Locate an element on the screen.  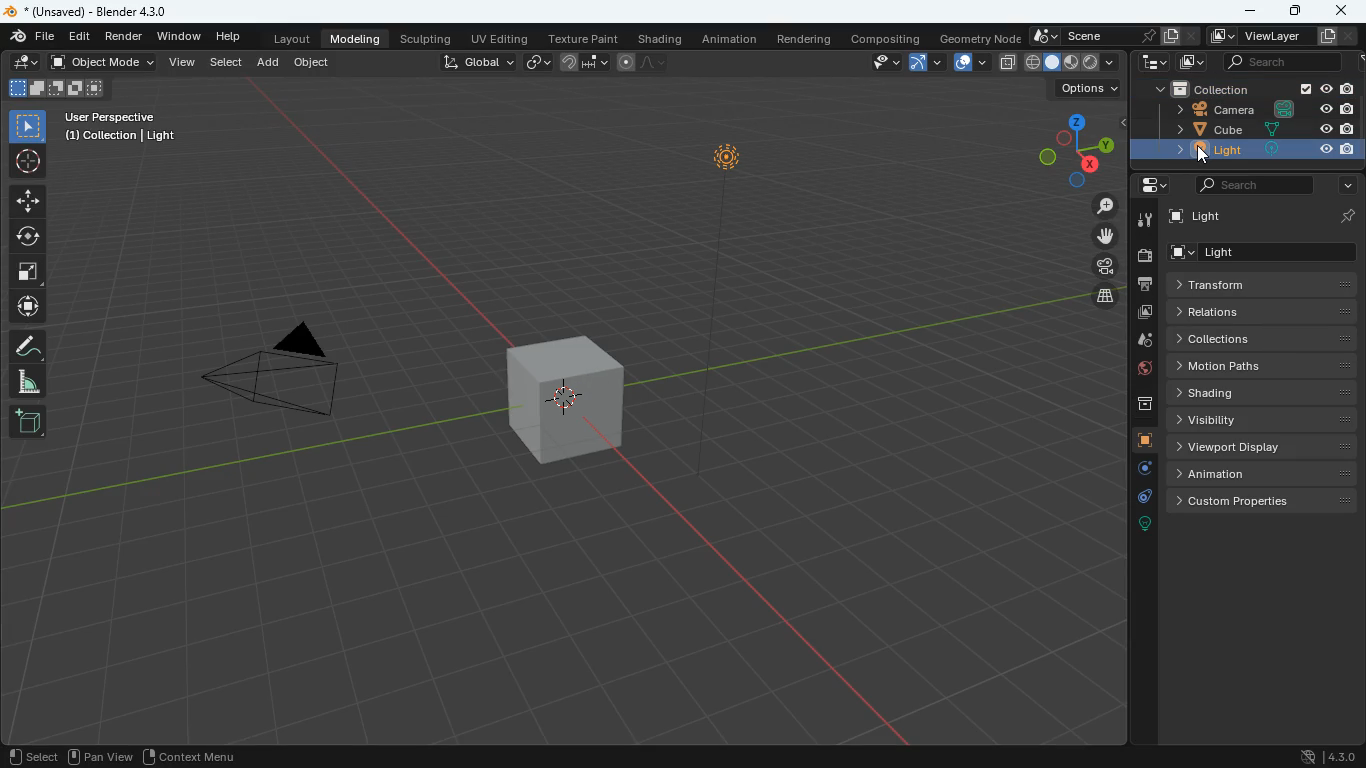
placement is located at coordinates (26, 63).